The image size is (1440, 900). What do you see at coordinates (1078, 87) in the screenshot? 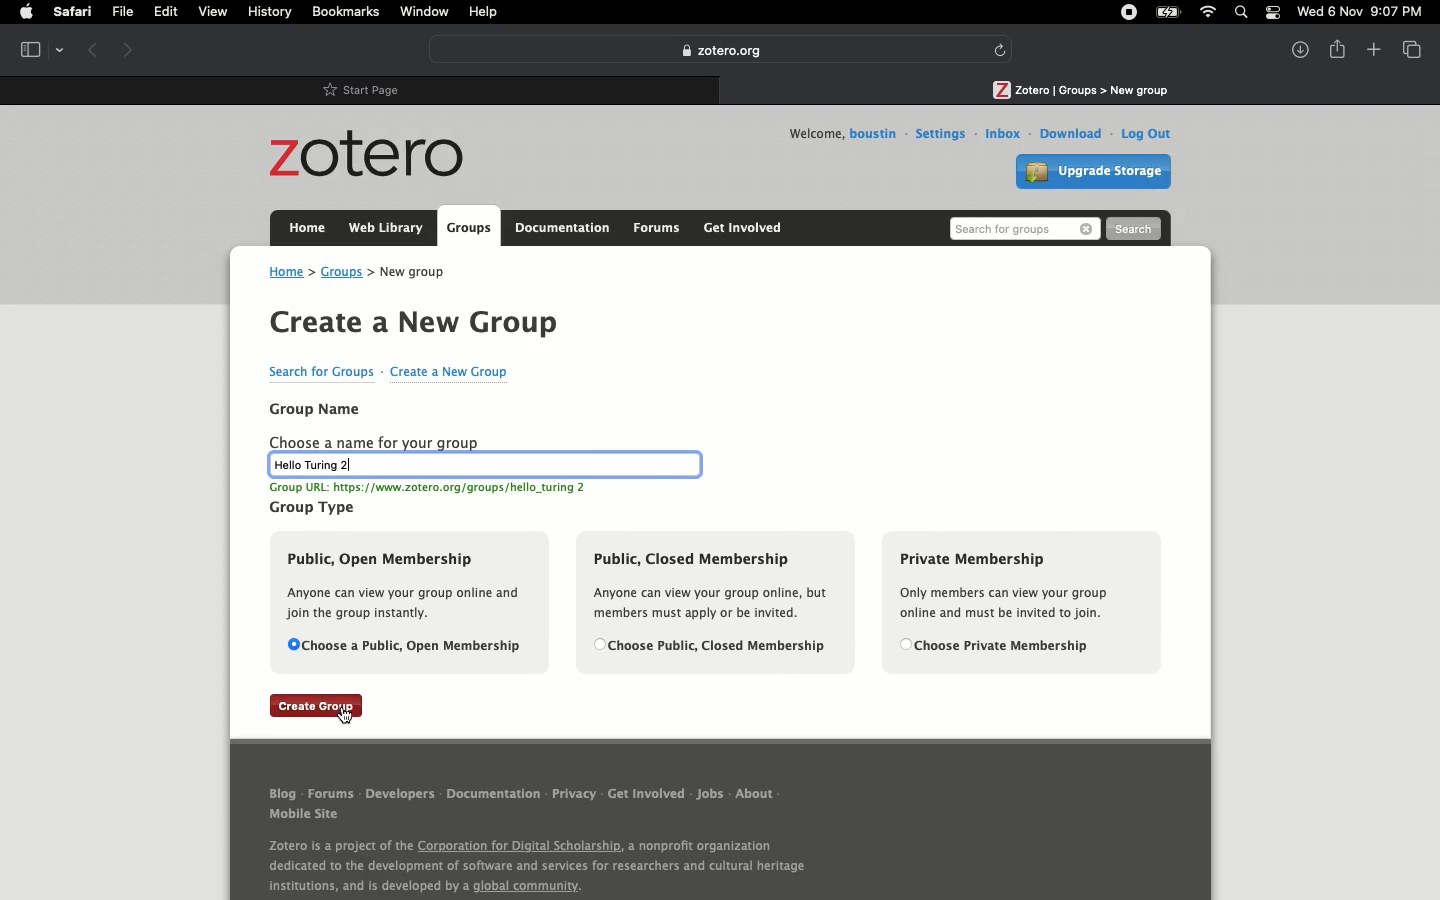
I see `Tab 2` at bounding box center [1078, 87].